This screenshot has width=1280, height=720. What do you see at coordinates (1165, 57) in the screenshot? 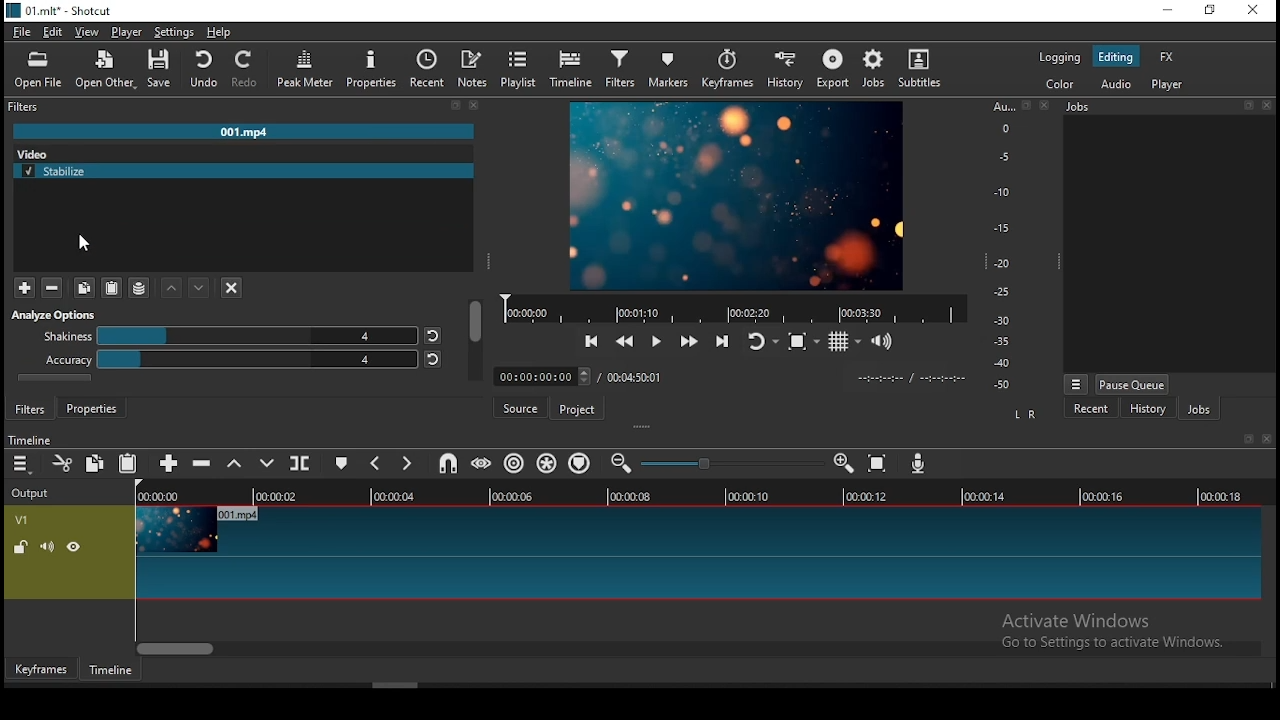
I see `fx` at bounding box center [1165, 57].